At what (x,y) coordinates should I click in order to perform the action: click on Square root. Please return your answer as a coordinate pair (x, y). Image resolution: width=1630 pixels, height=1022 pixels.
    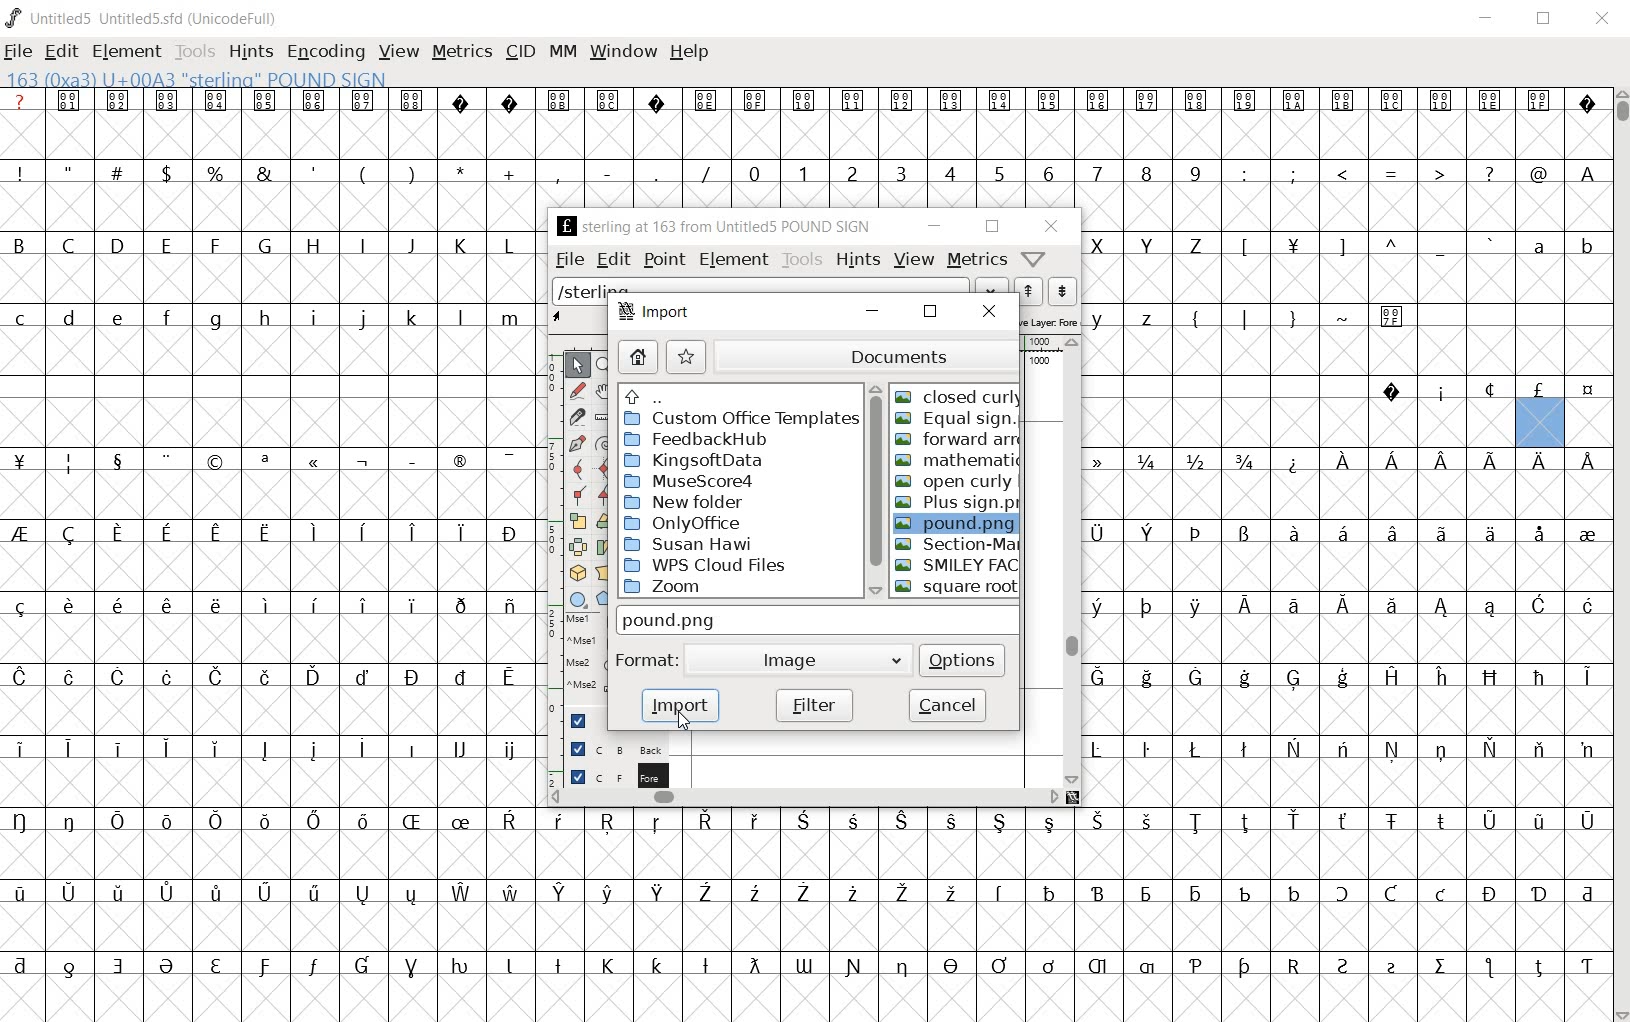
    Looking at the image, I should click on (954, 587).